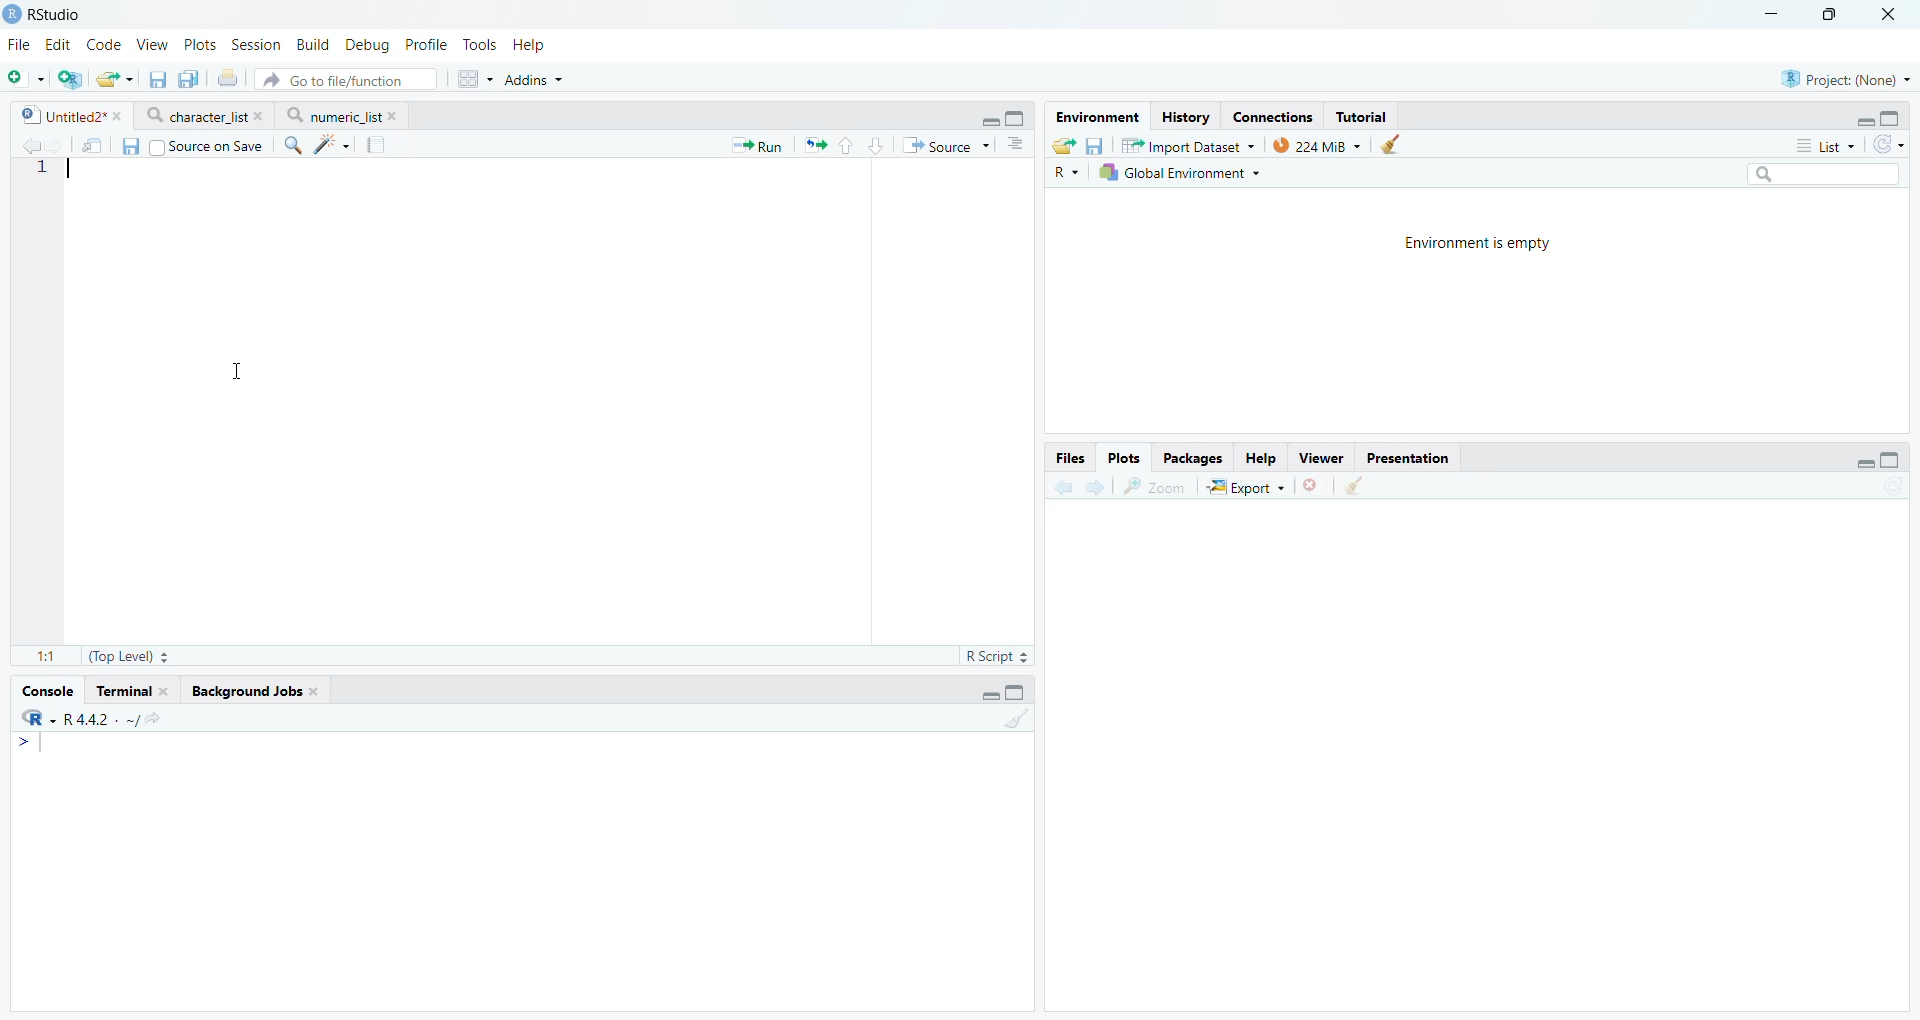  What do you see at coordinates (1321, 457) in the screenshot?
I see `Viewer` at bounding box center [1321, 457].